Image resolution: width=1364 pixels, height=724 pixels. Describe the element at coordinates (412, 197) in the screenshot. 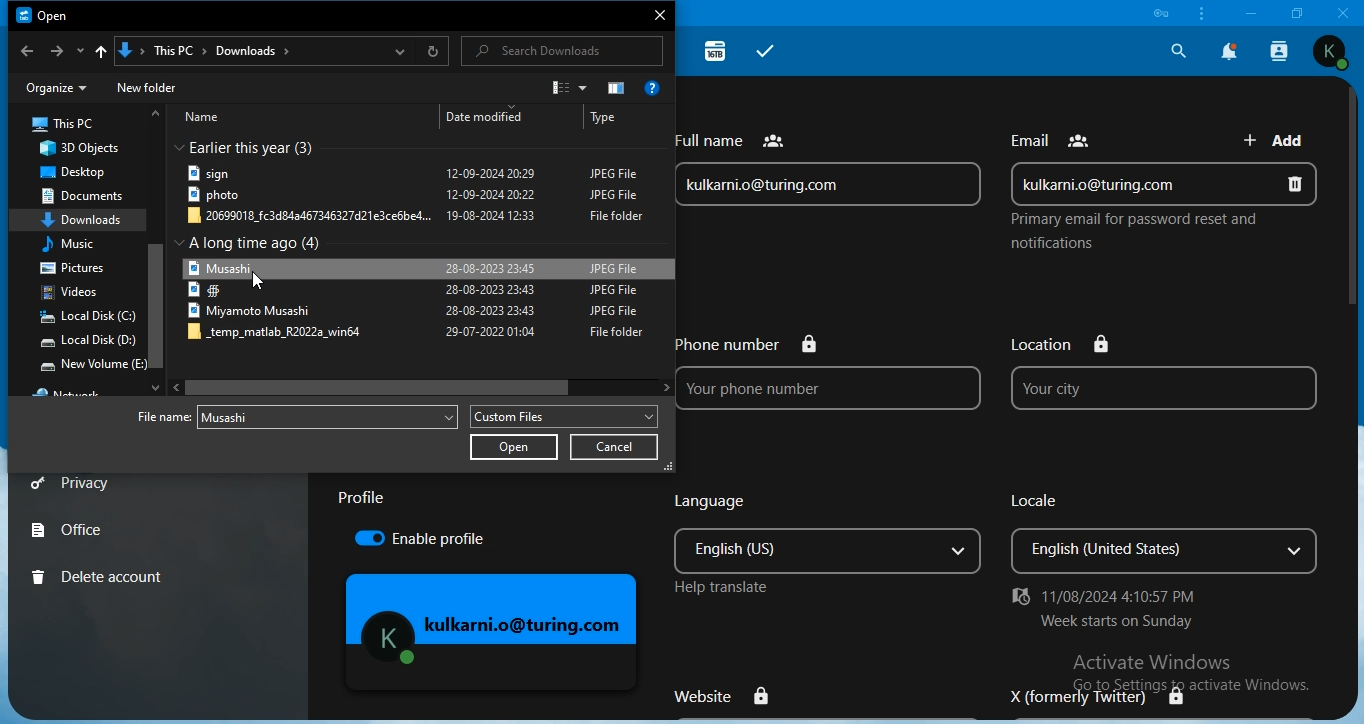

I see `file` at that location.